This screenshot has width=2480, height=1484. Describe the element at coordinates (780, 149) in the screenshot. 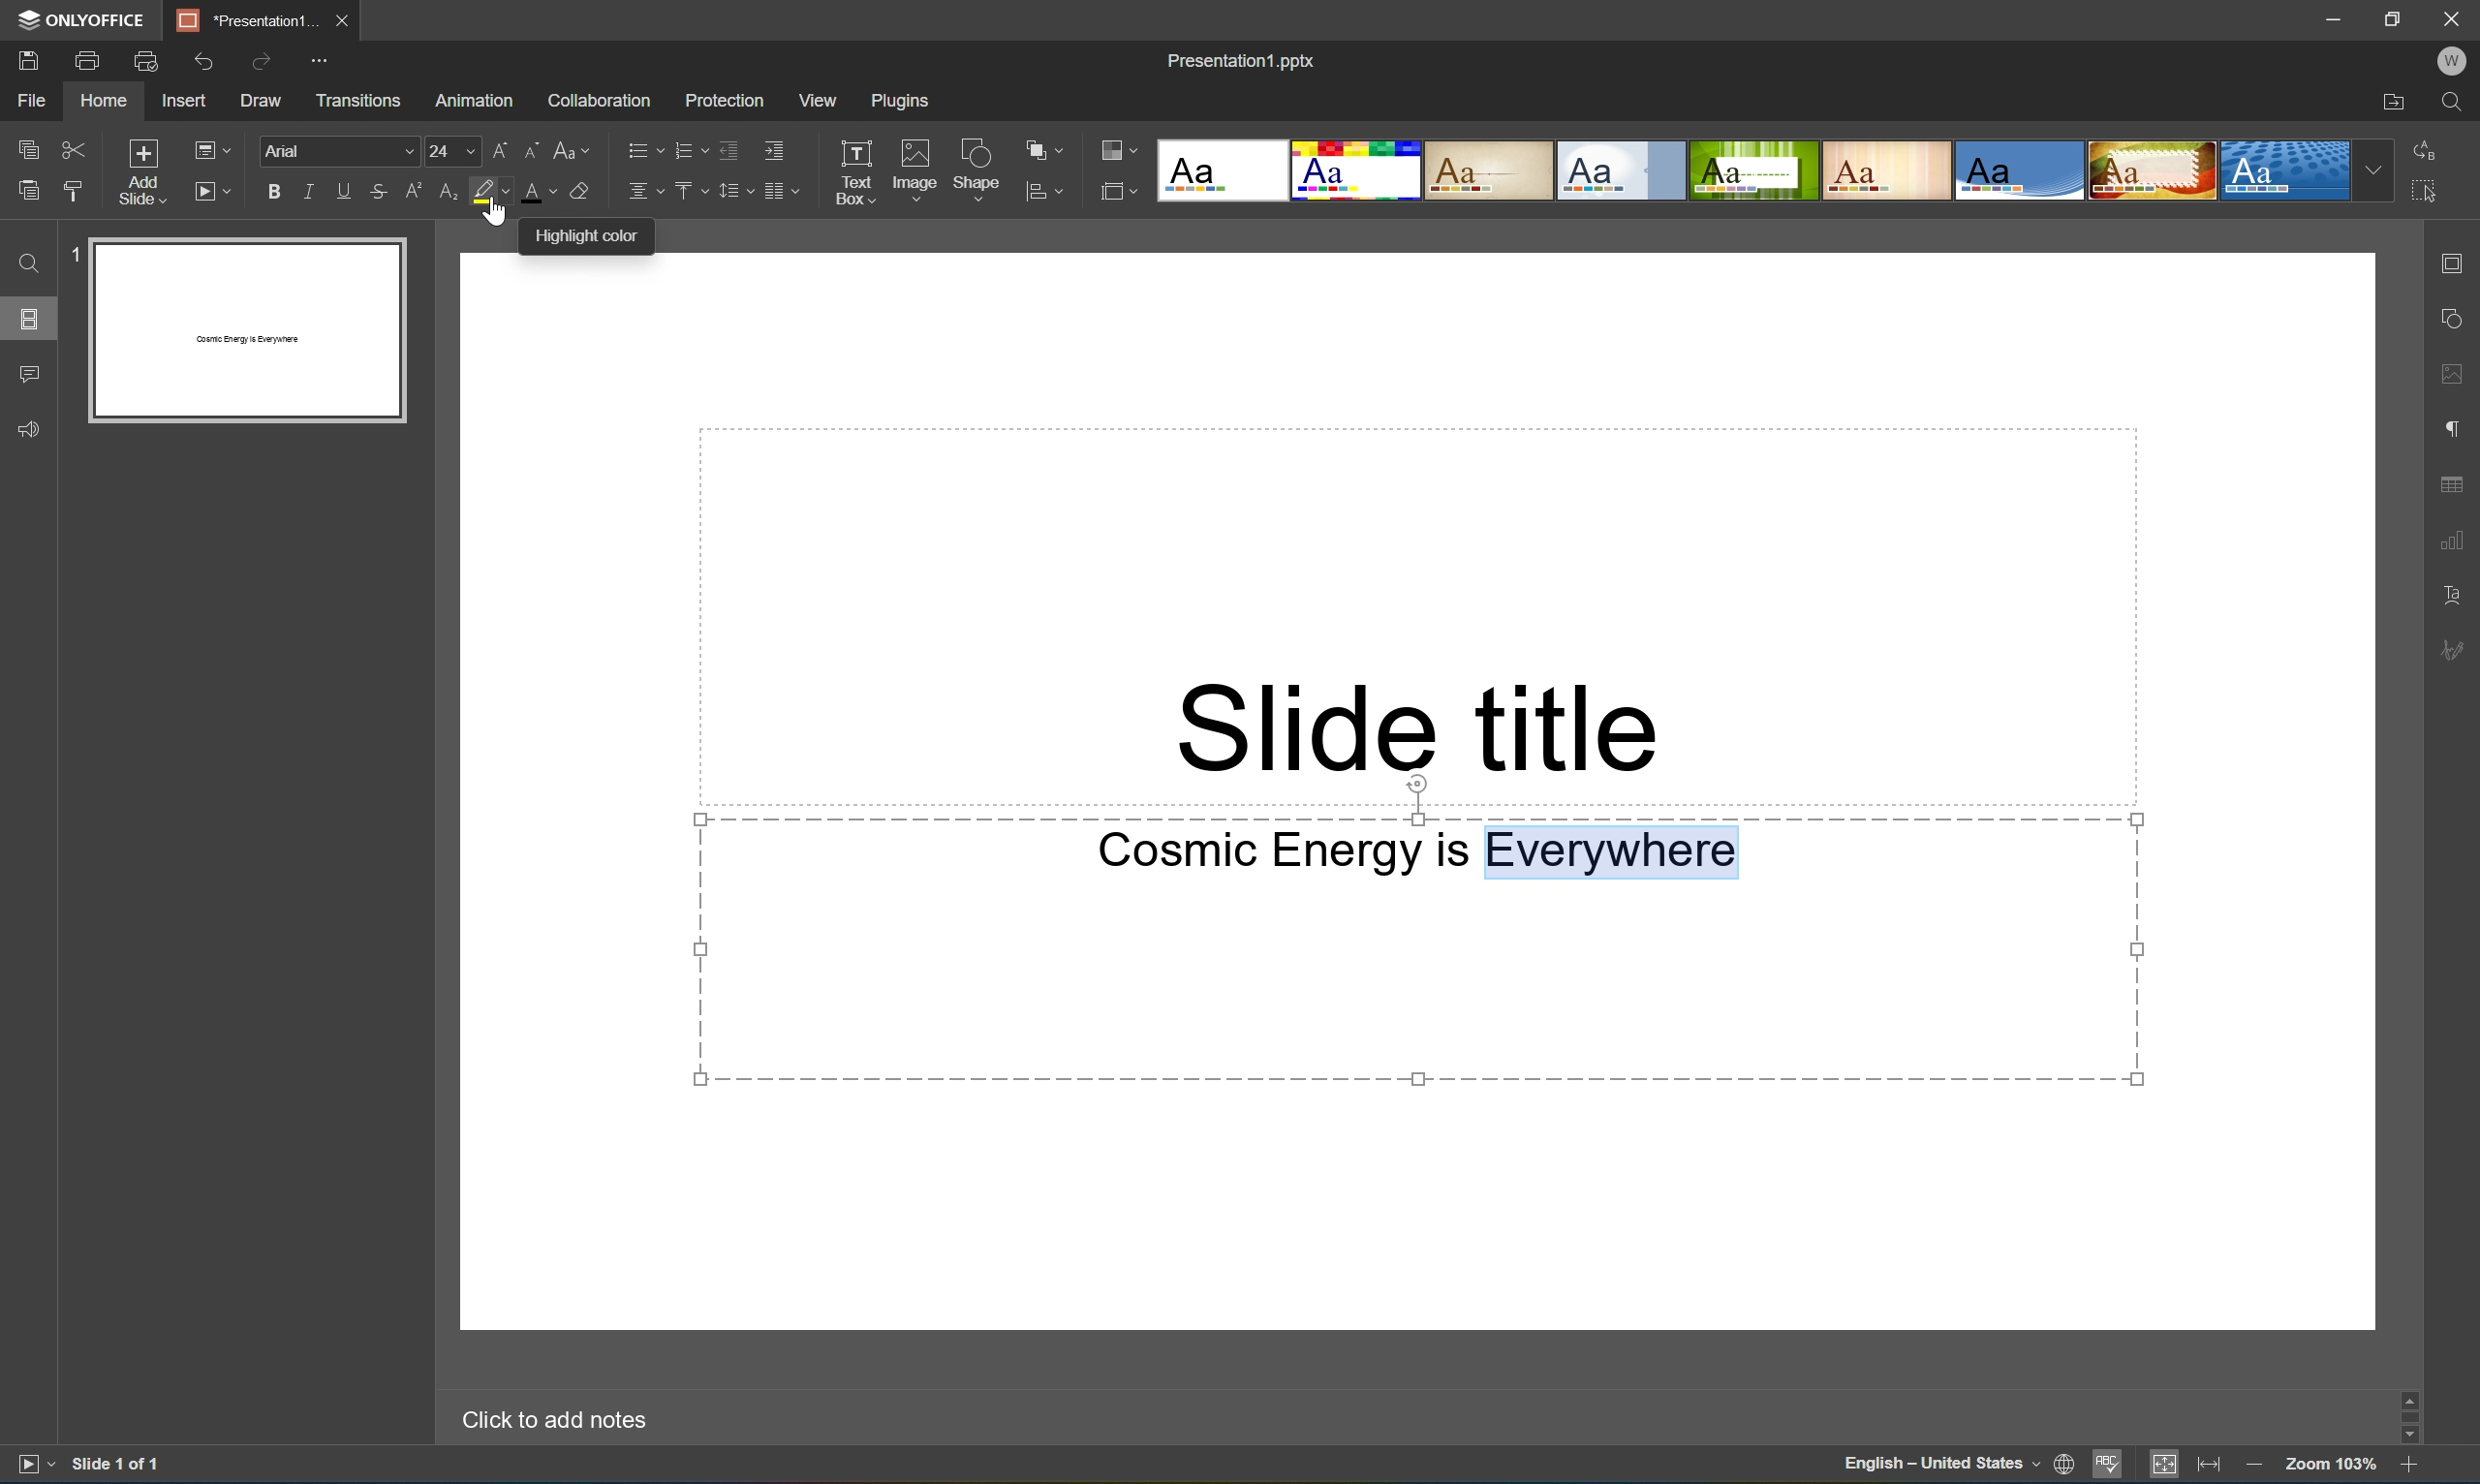

I see `Increase indent` at that location.